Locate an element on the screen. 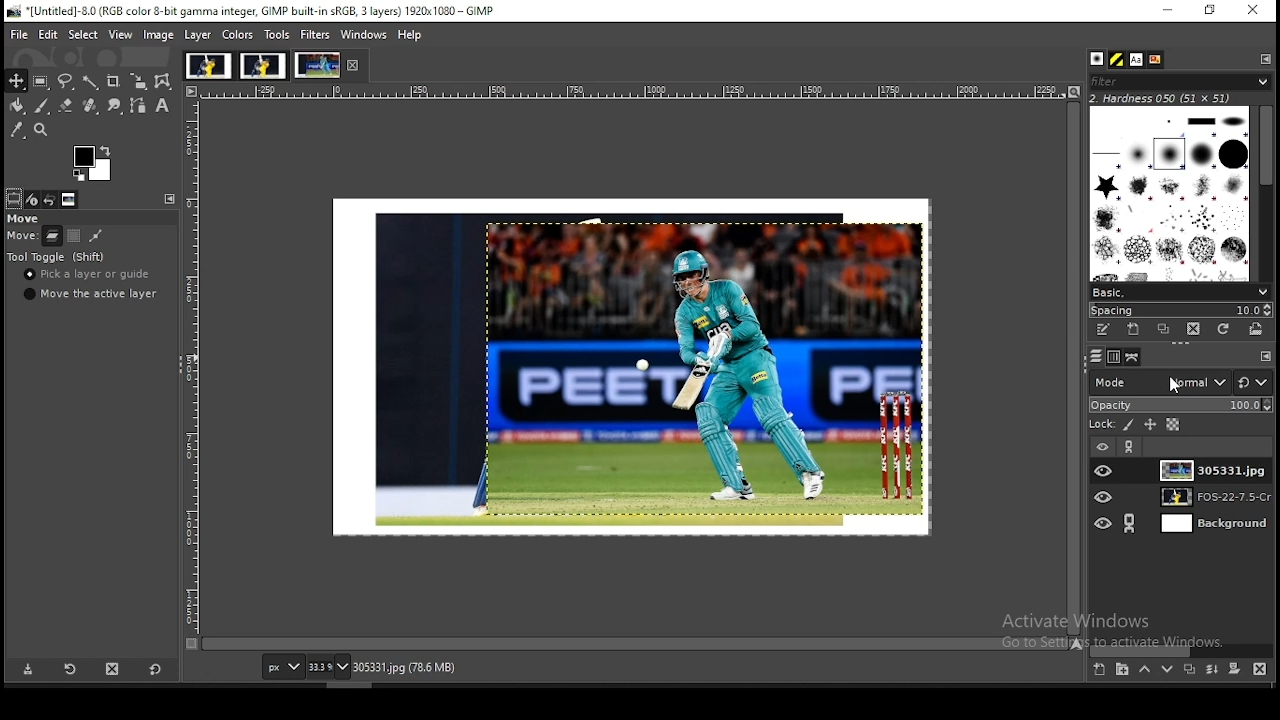 The width and height of the screenshot is (1280, 720). move layers is located at coordinates (53, 236).